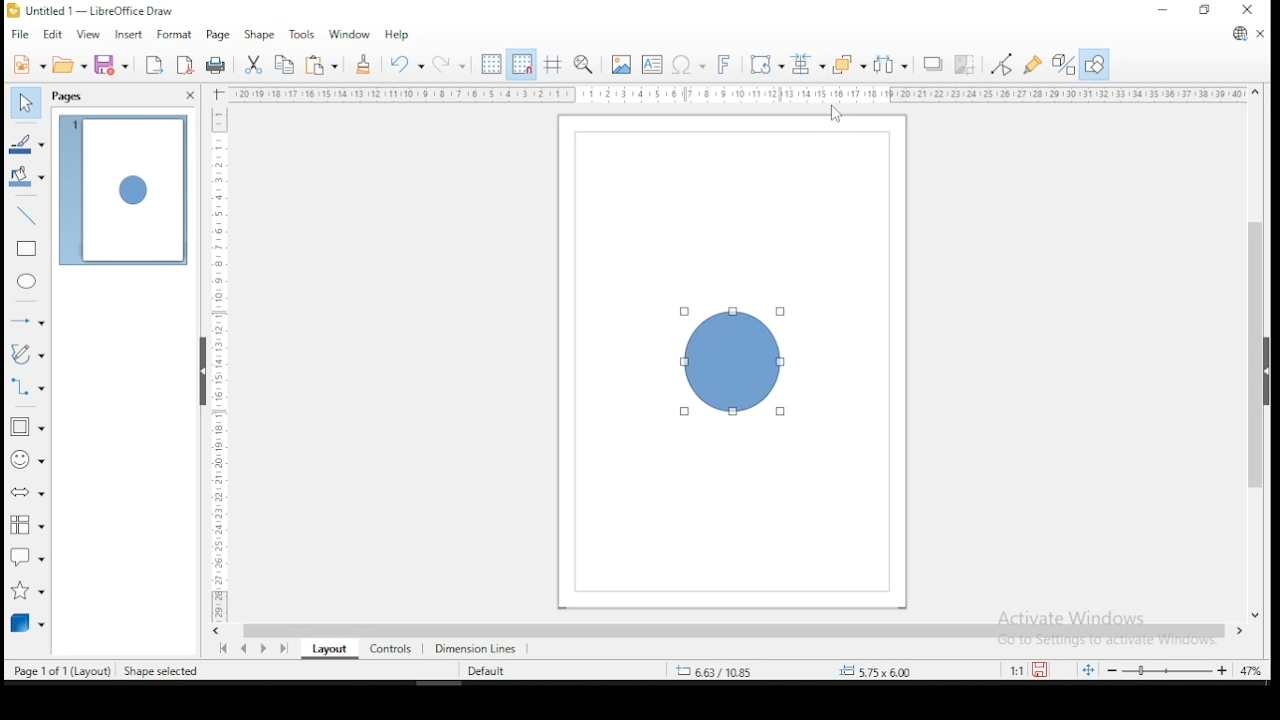 The height and width of the screenshot is (720, 1280). Describe the element at coordinates (1251, 673) in the screenshot. I see `zoom level` at that location.